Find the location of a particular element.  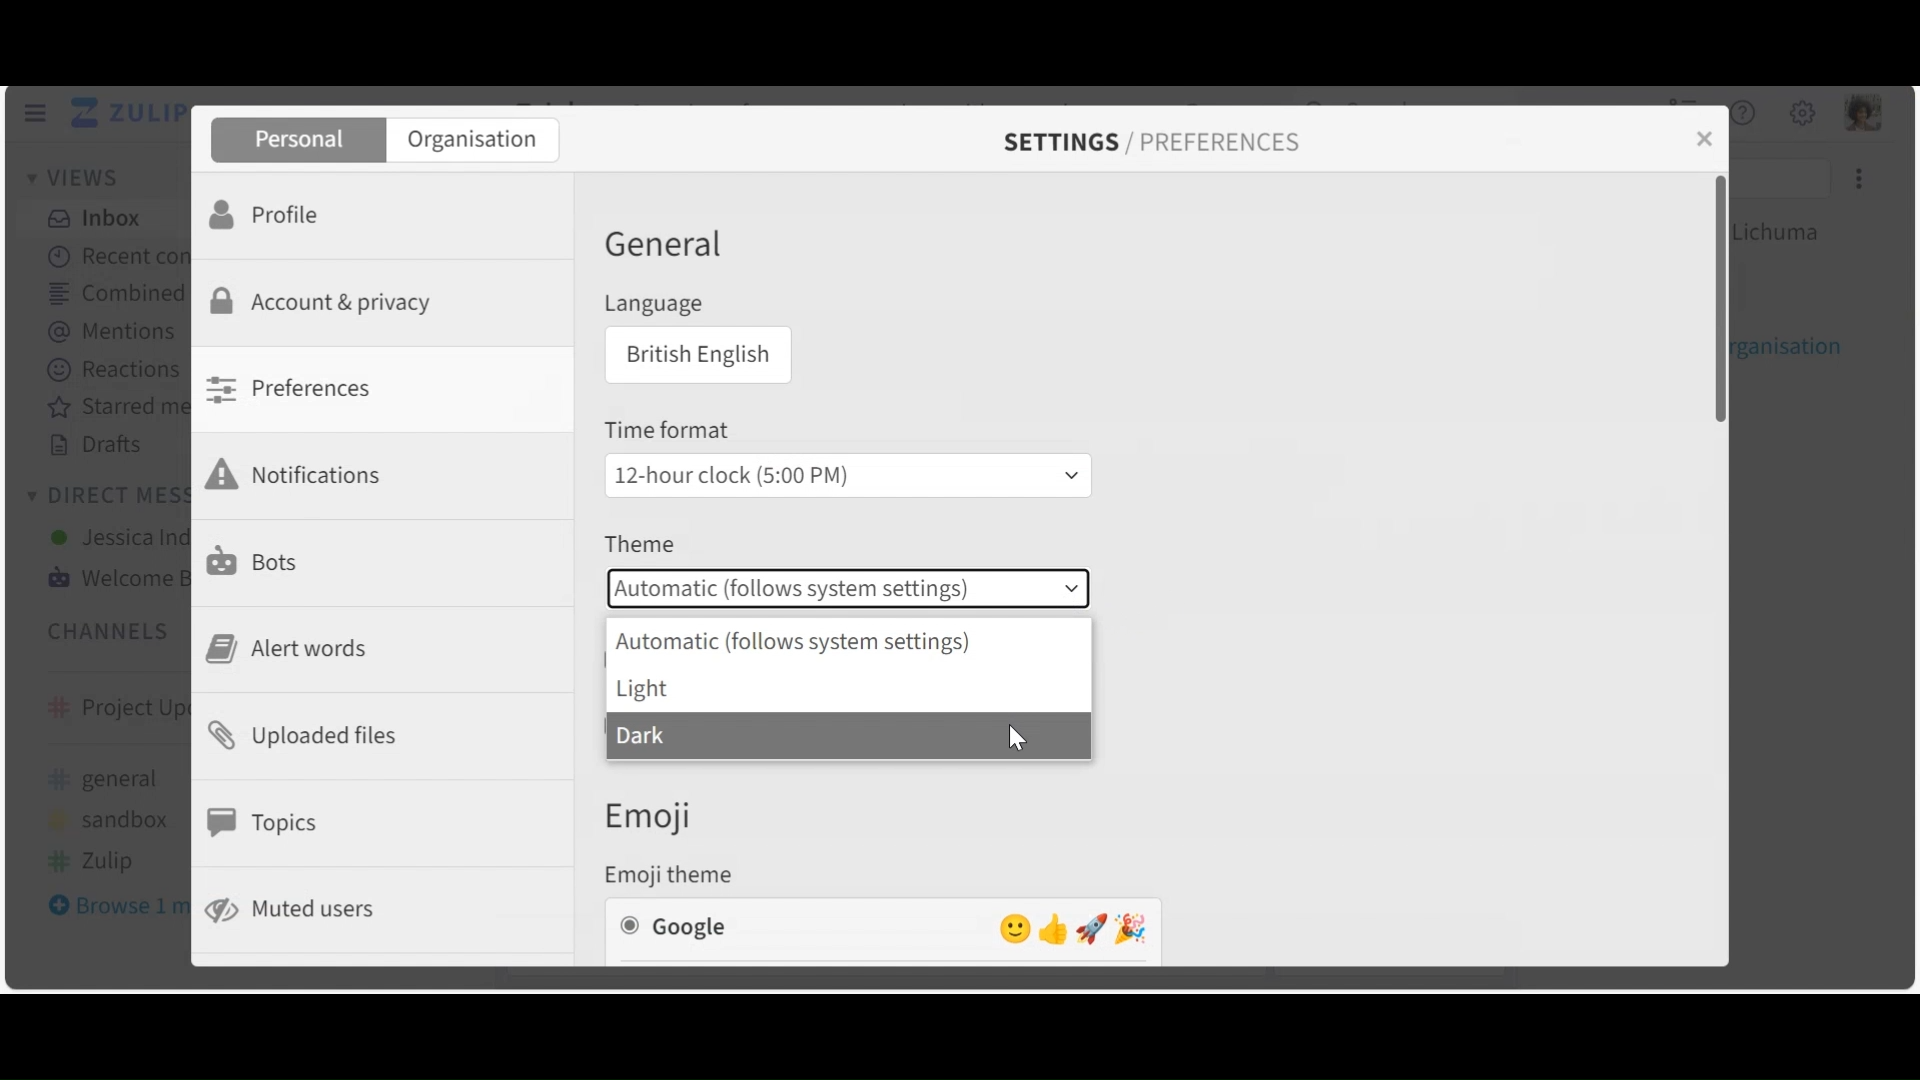

Profile is located at coordinates (266, 216).